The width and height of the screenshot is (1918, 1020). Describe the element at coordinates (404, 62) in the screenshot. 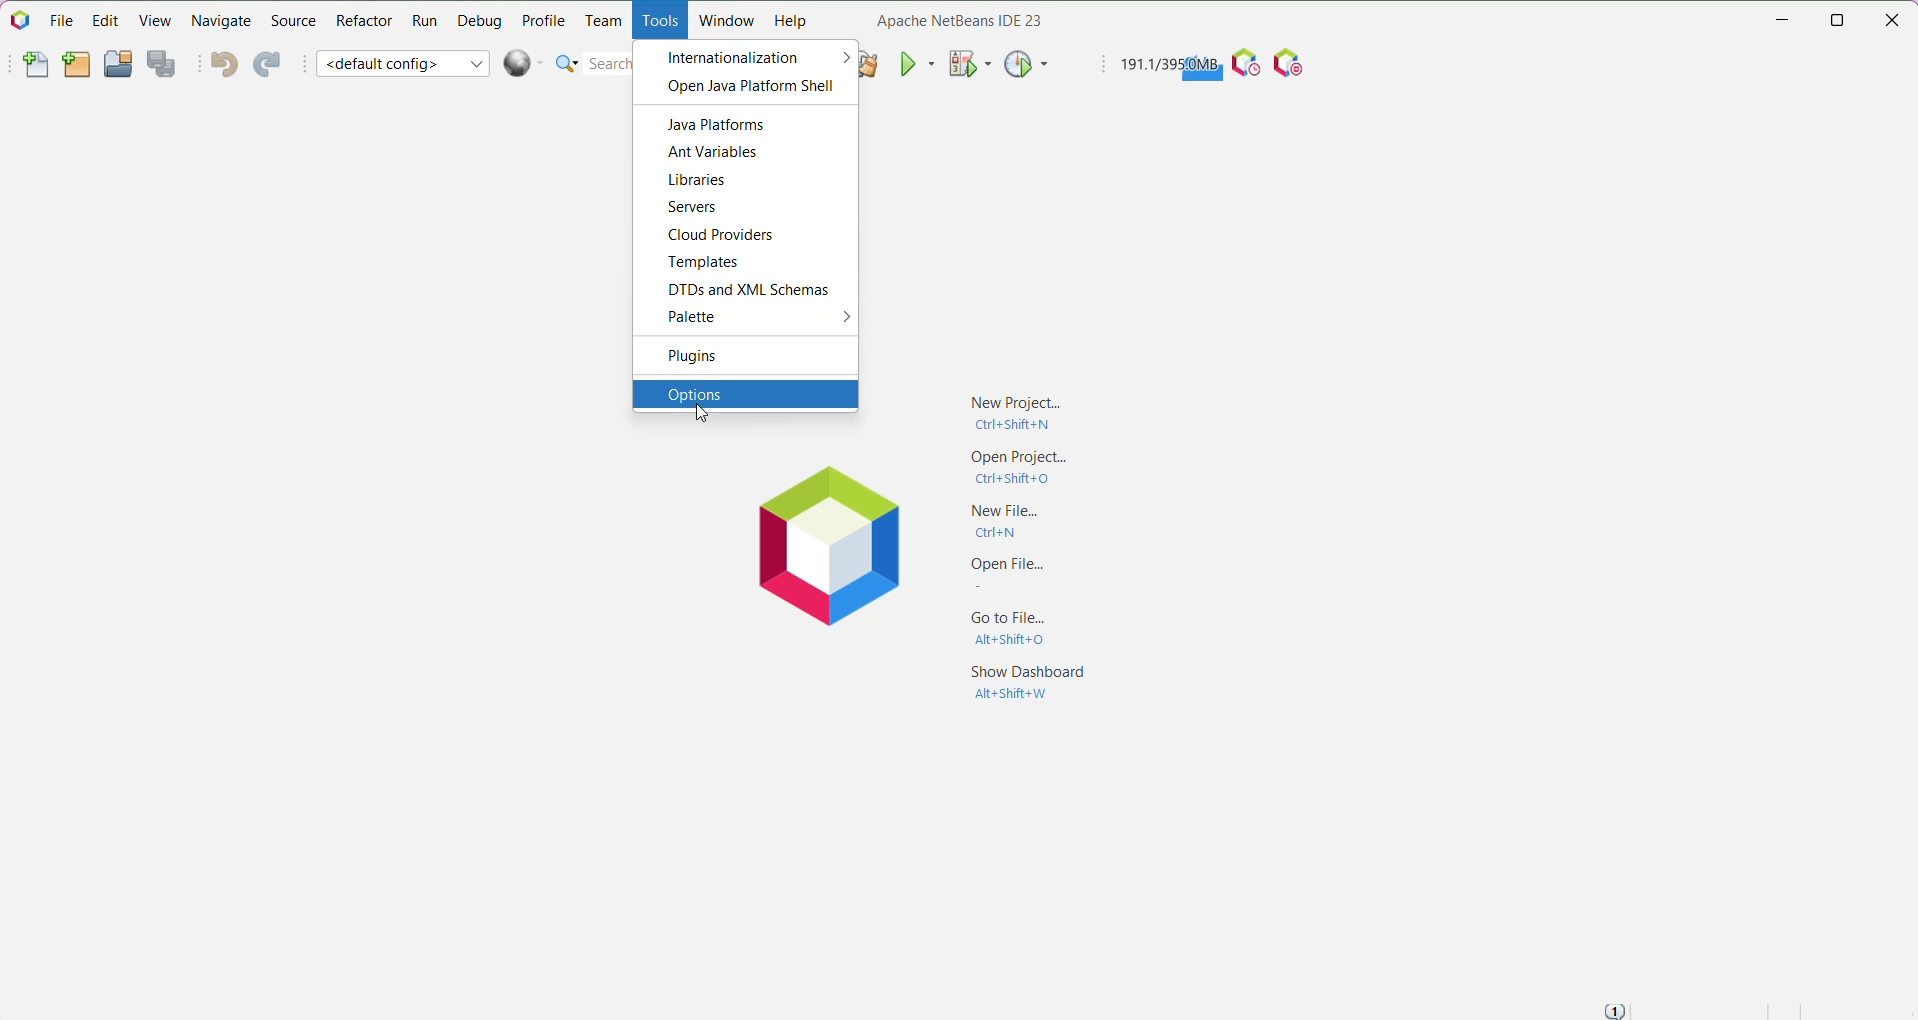

I see `Set Project Configuration` at that location.